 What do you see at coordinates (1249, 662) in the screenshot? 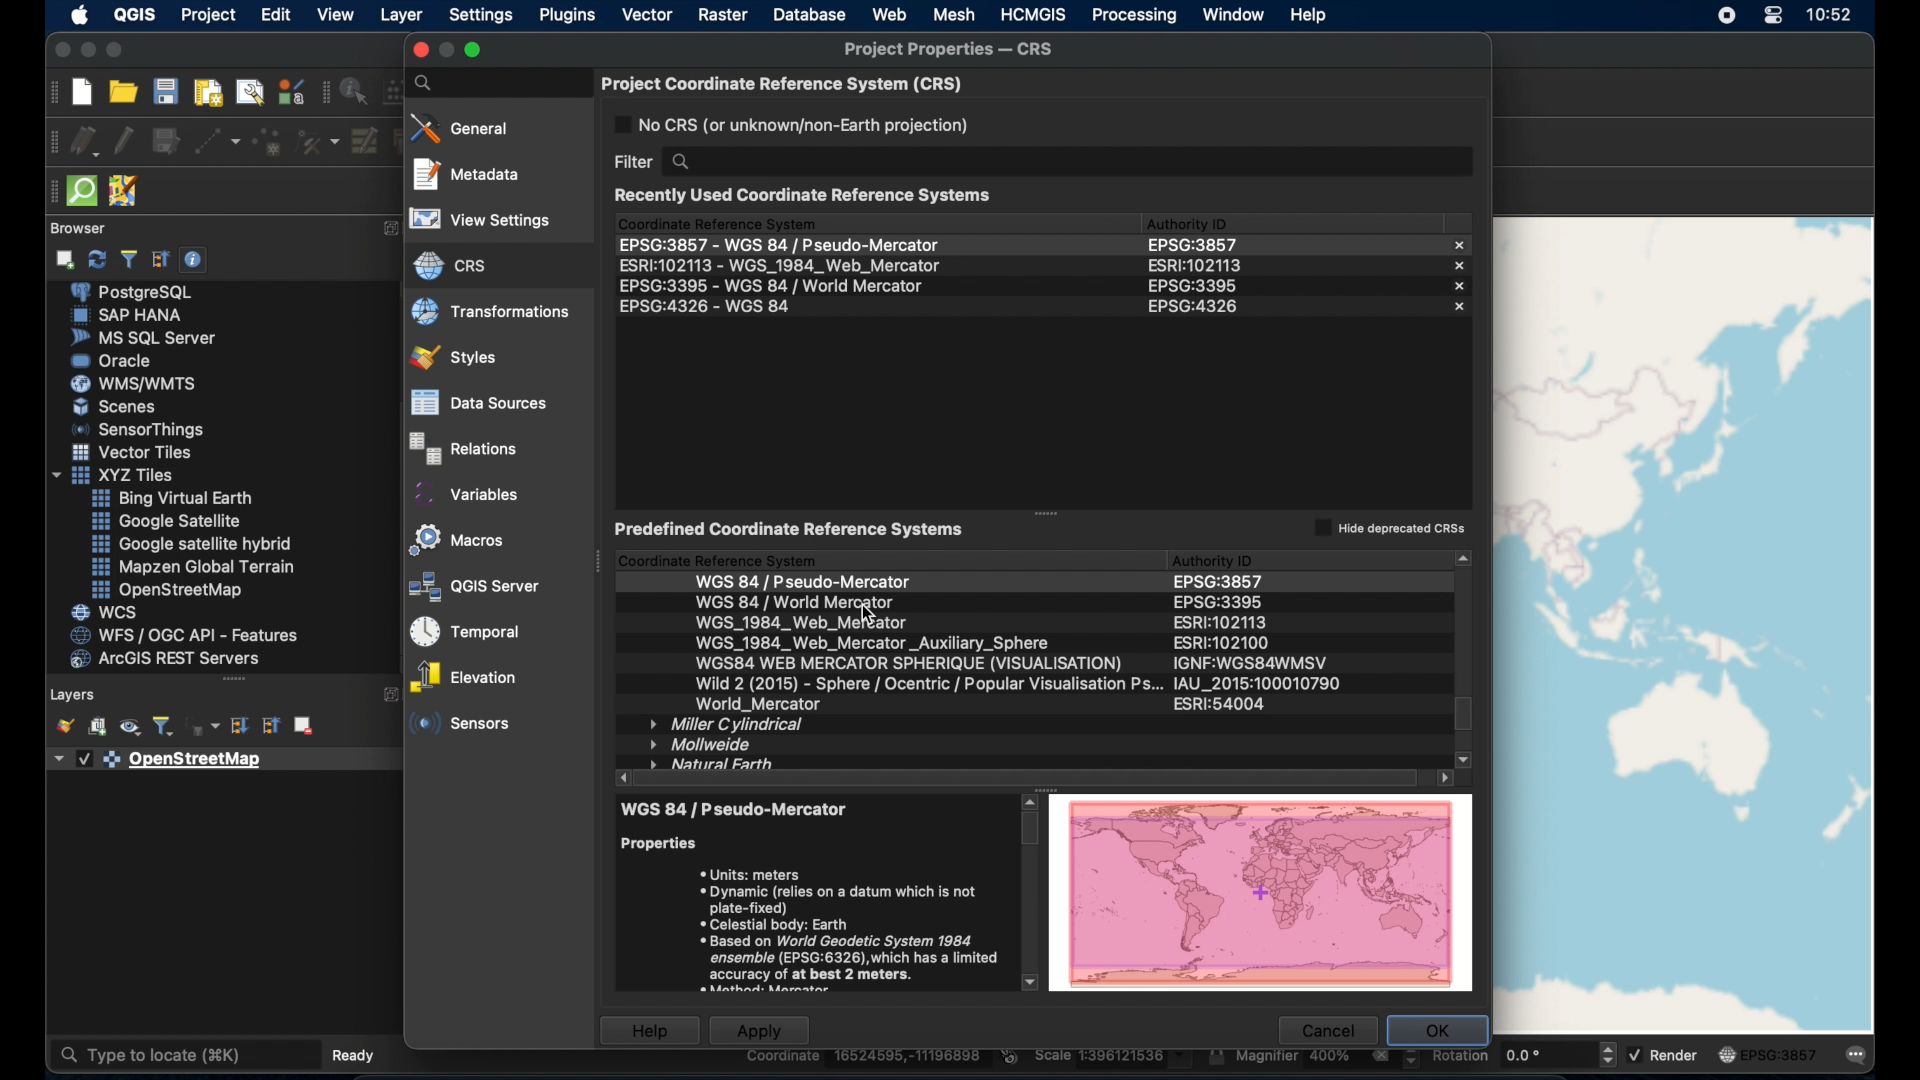
I see `authority id` at bounding box center [1249, 662].